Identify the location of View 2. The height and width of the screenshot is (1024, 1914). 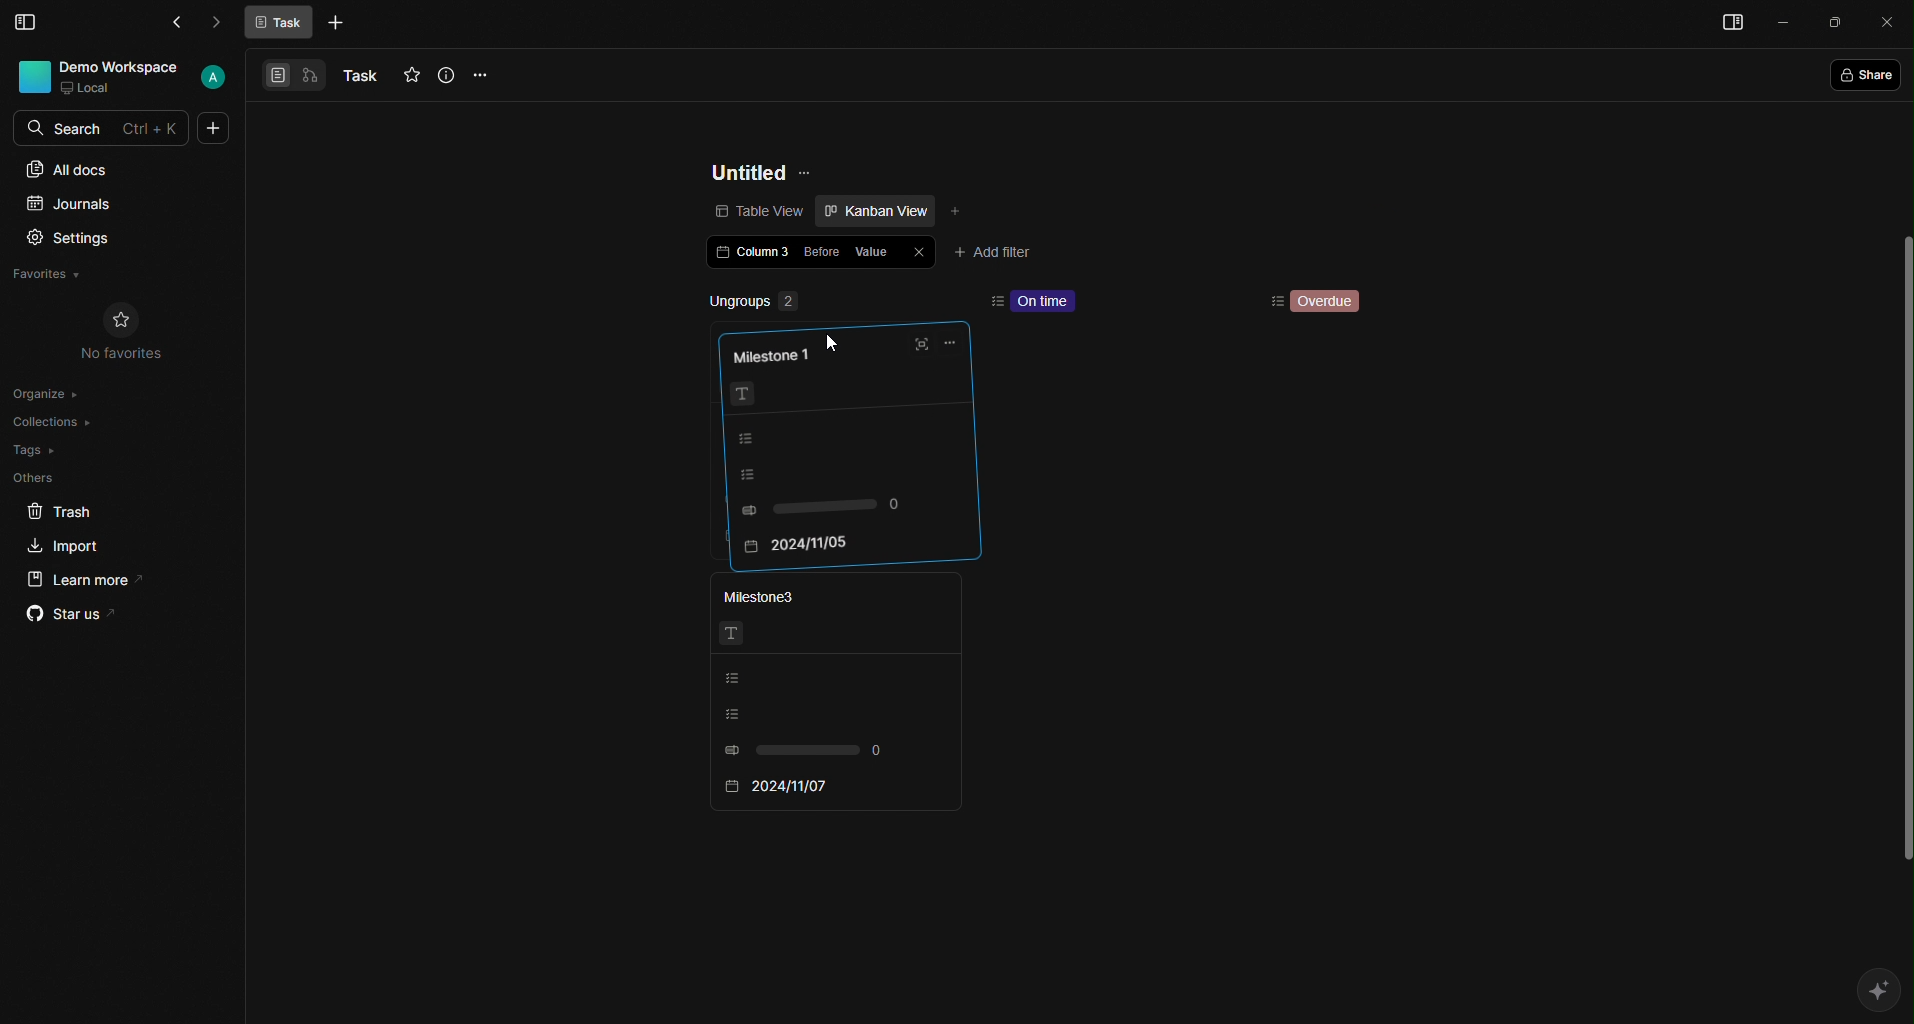
(309, 78).